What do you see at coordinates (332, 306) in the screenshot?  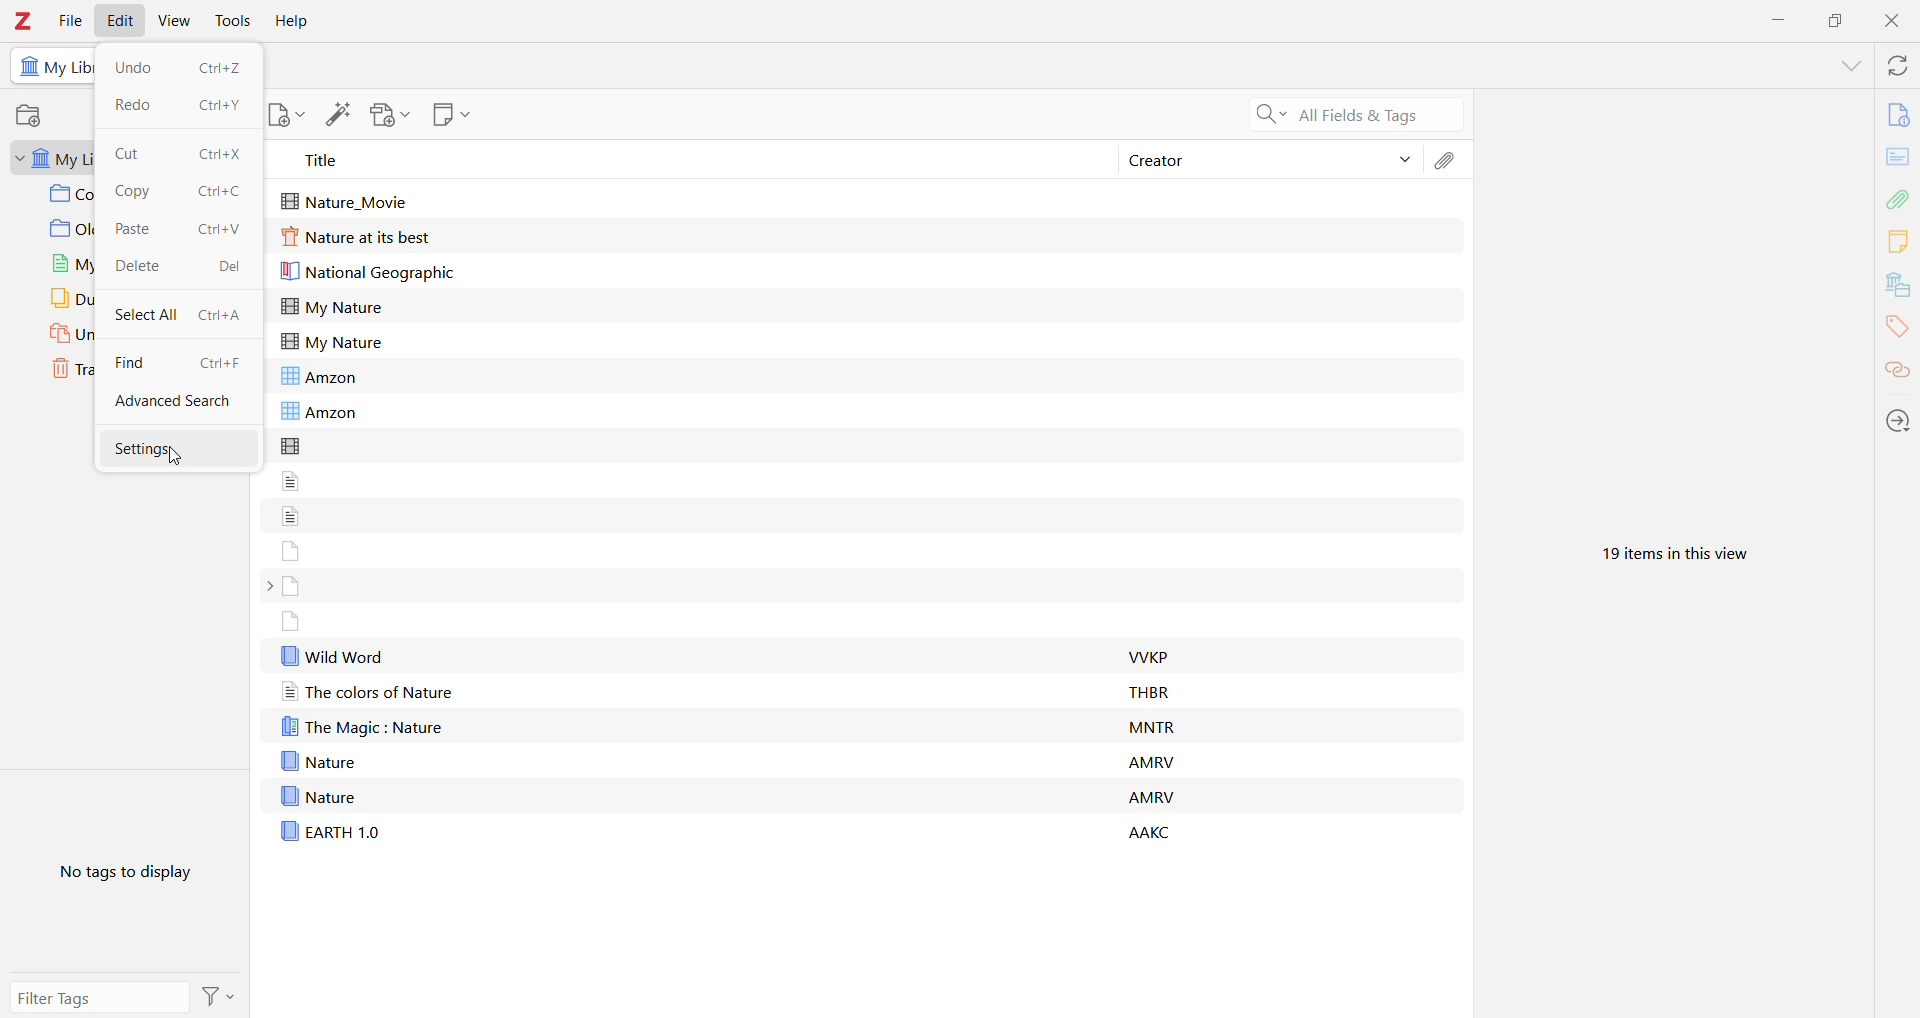 I see `My Nature` at bounding box center [332, 306].